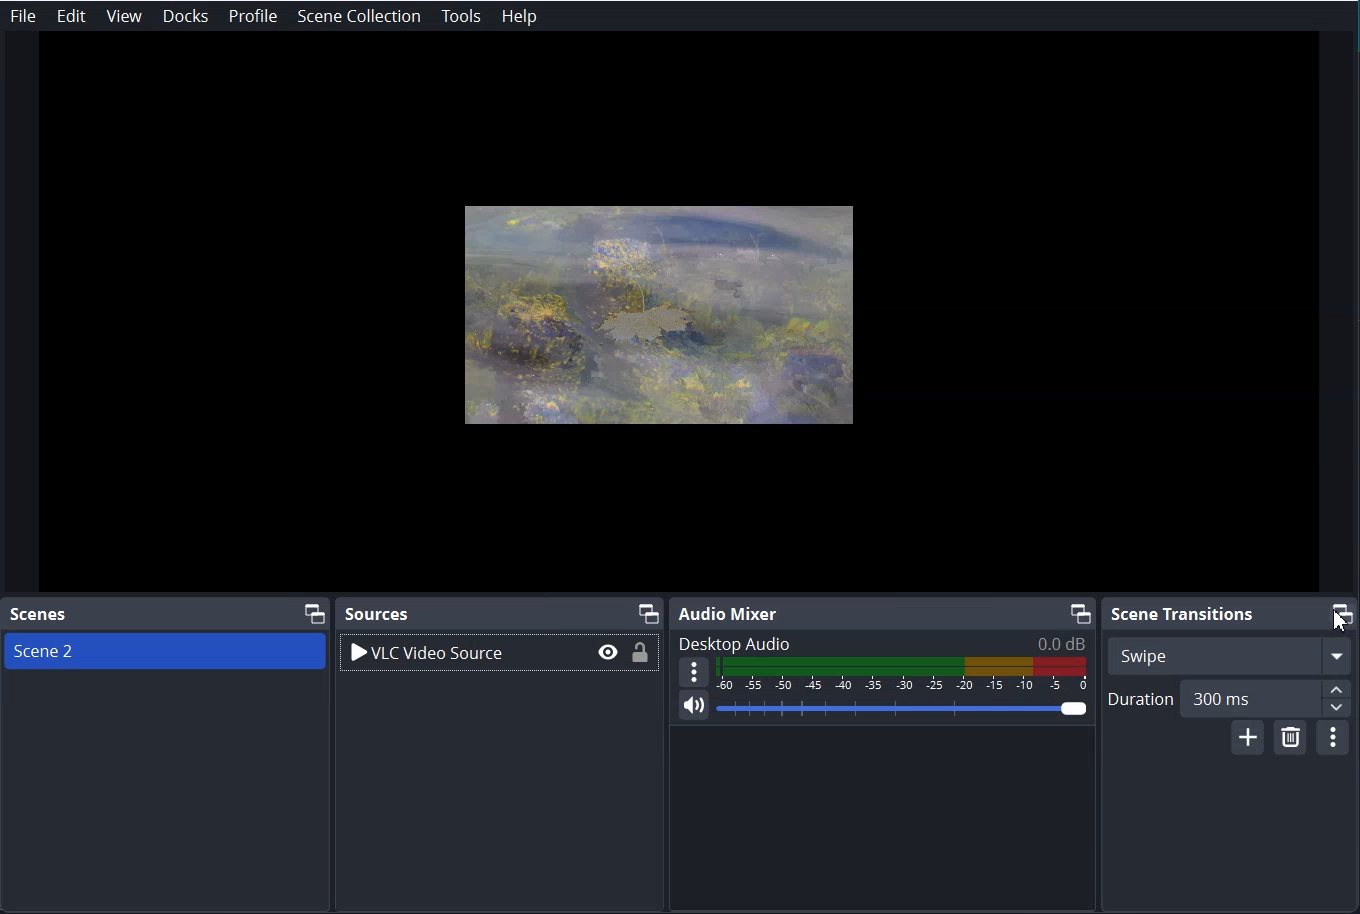 Image resolution: width=1360 pixels, height=914 pixels. What do you see at coordinates (1291, 744) in the screenshot?
I see `Remove Configurable Transition` at bounding box center [1291, 744].